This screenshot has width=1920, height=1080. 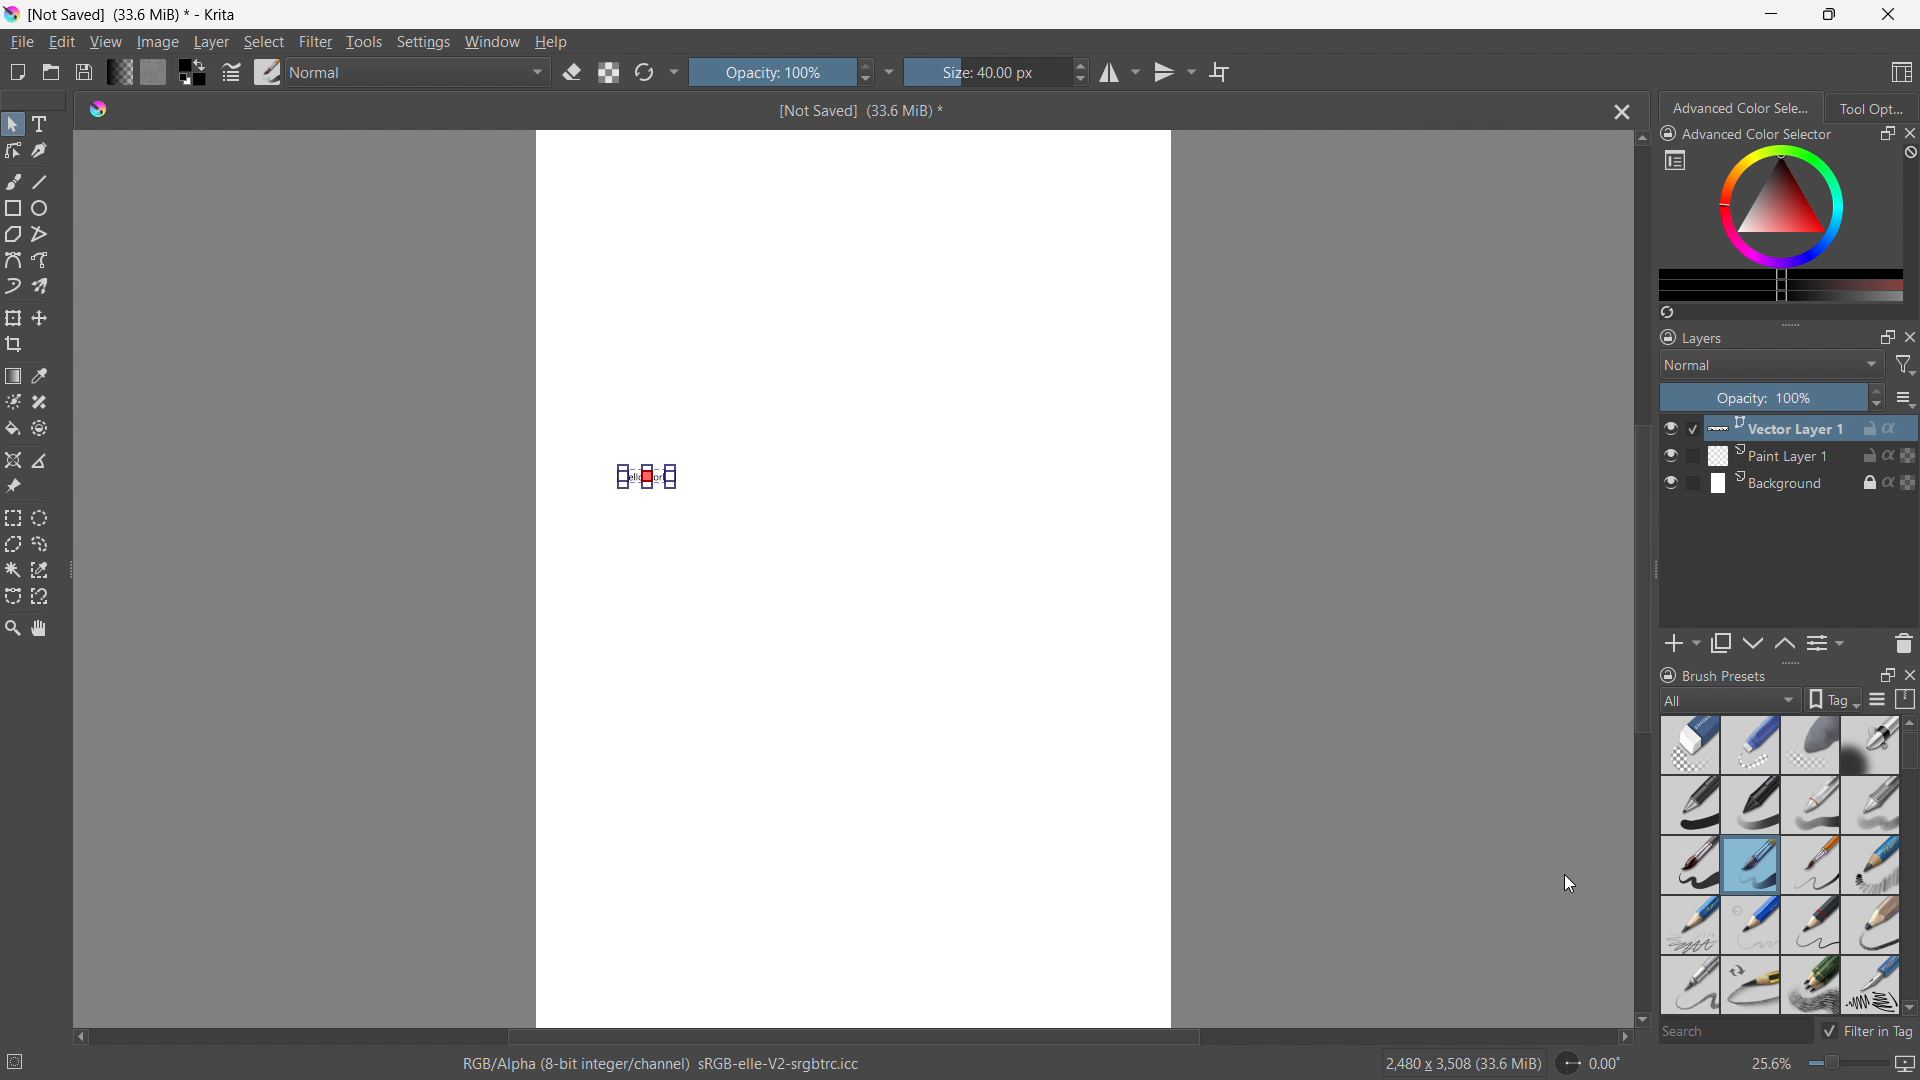 I want to click on file, so click(x=21, y=42).